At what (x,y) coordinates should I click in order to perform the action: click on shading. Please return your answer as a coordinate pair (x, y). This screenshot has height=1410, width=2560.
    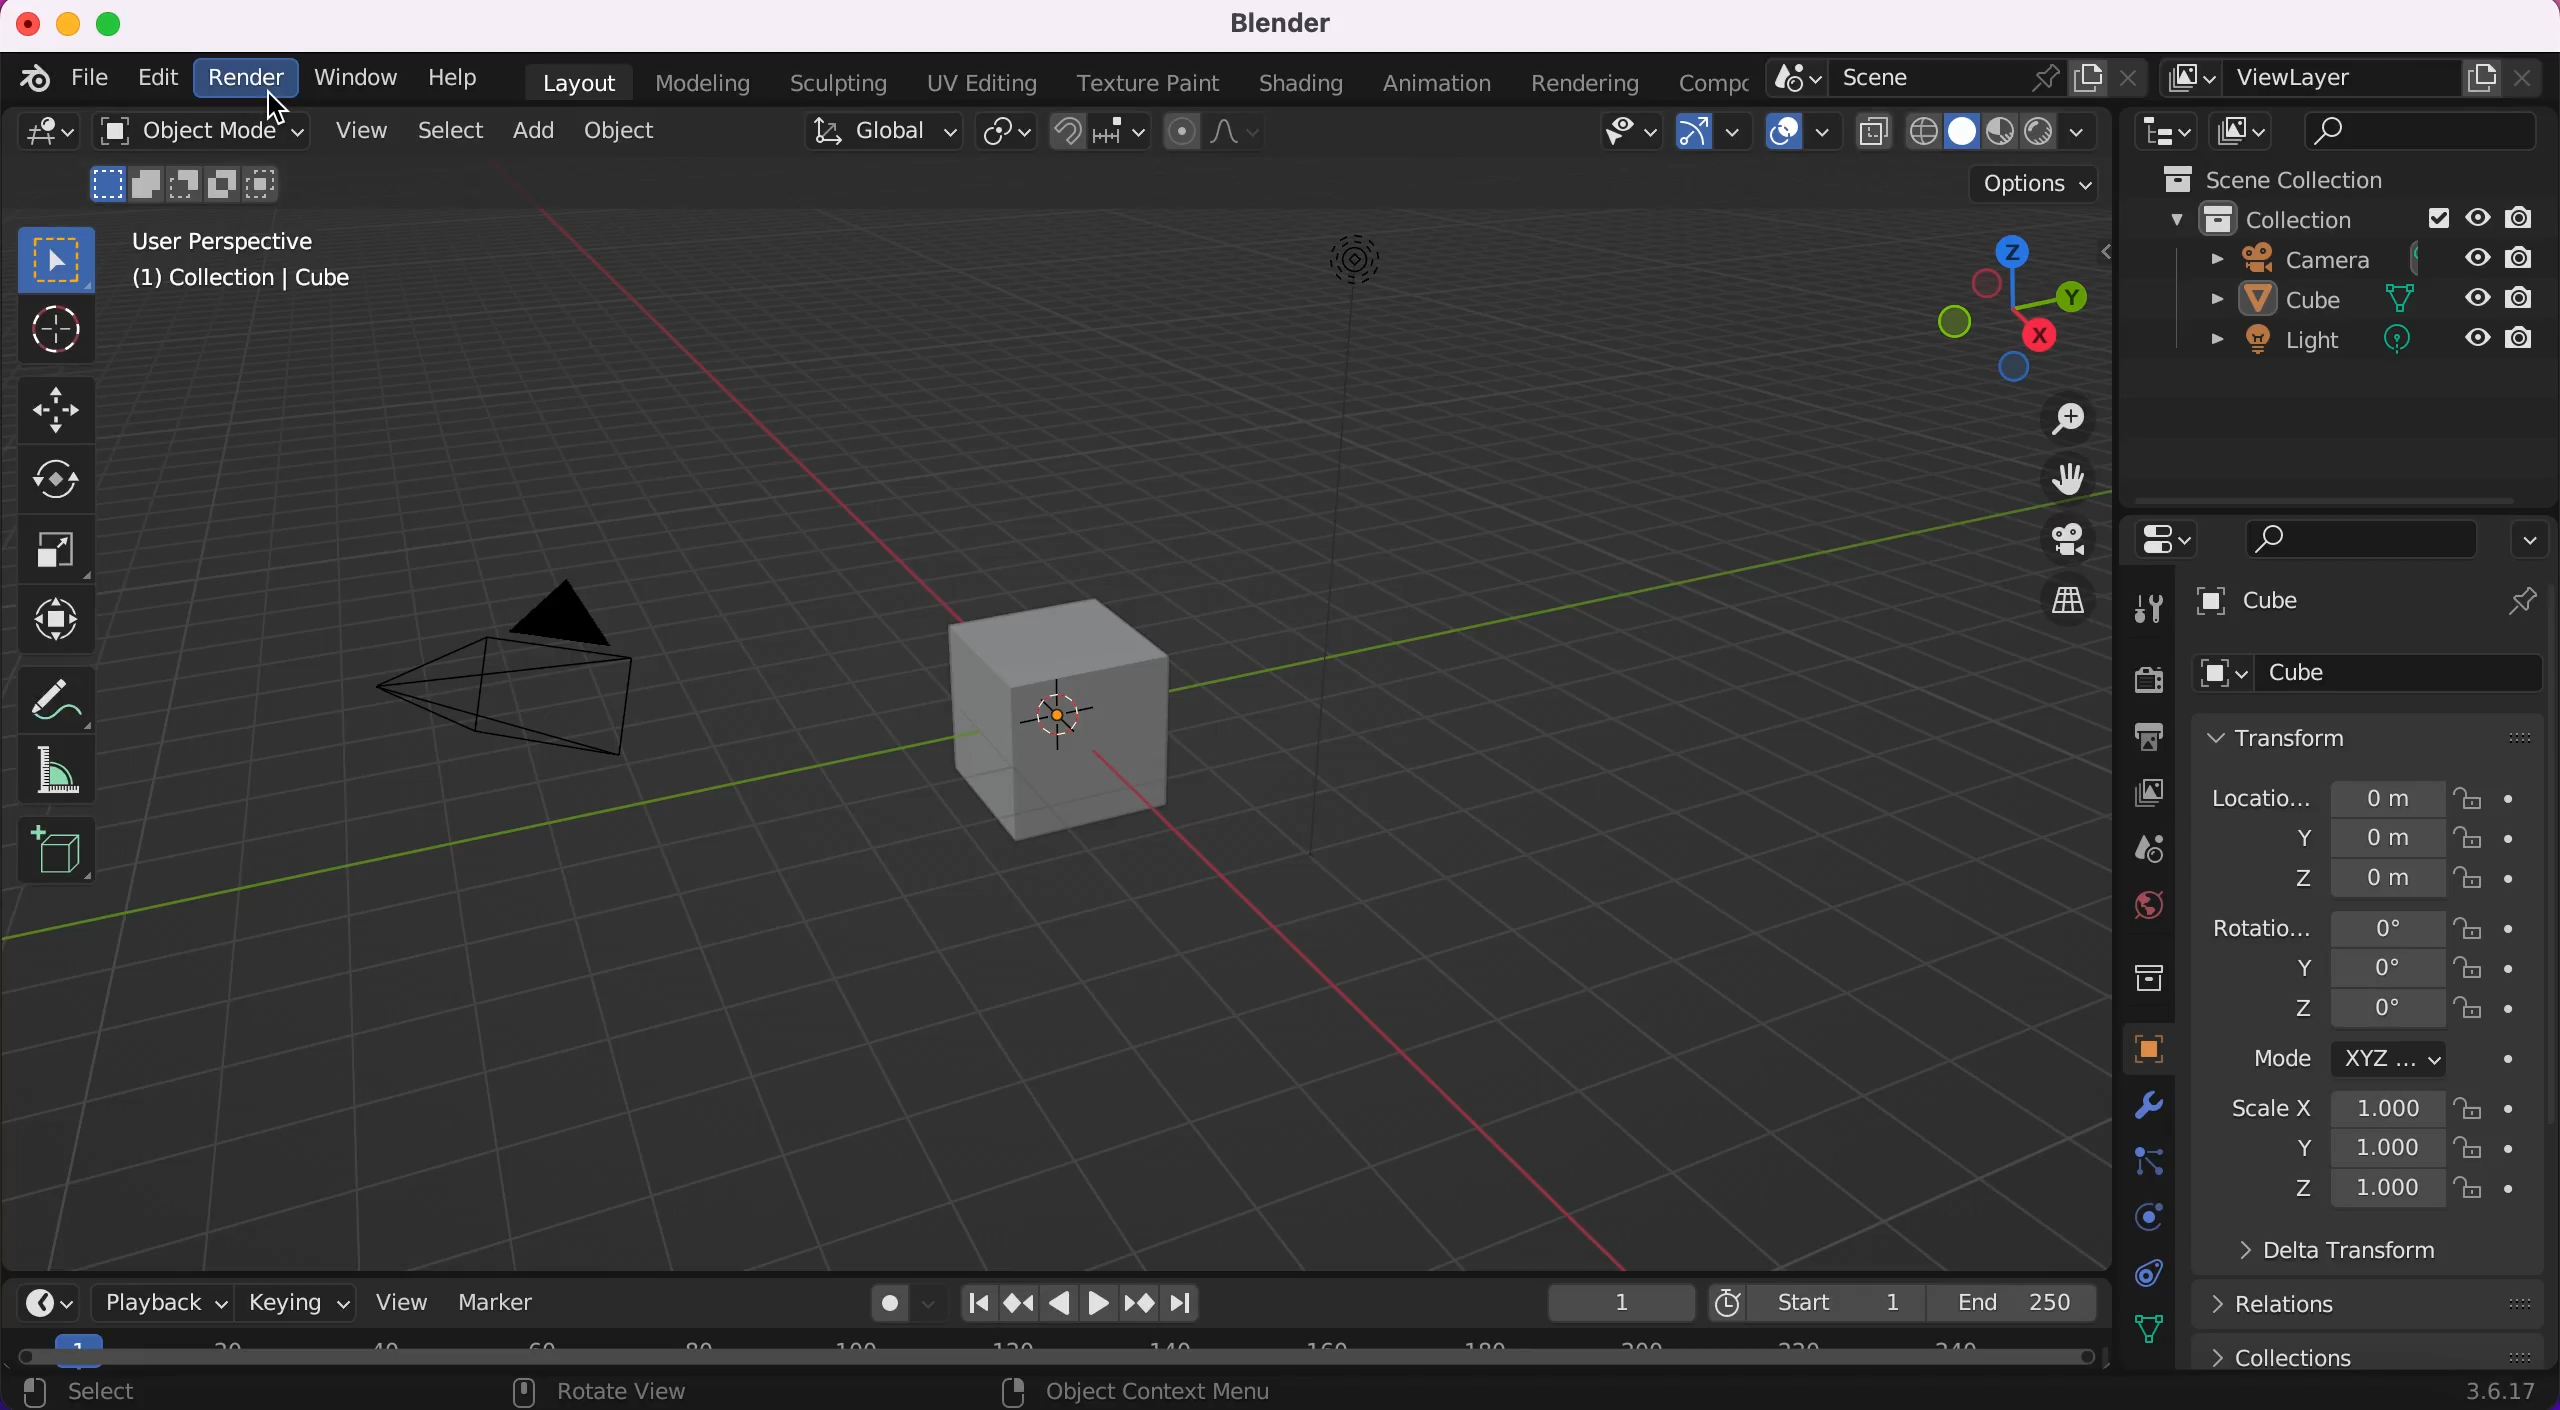
    Looking at the image, I should click on (1301, 83).